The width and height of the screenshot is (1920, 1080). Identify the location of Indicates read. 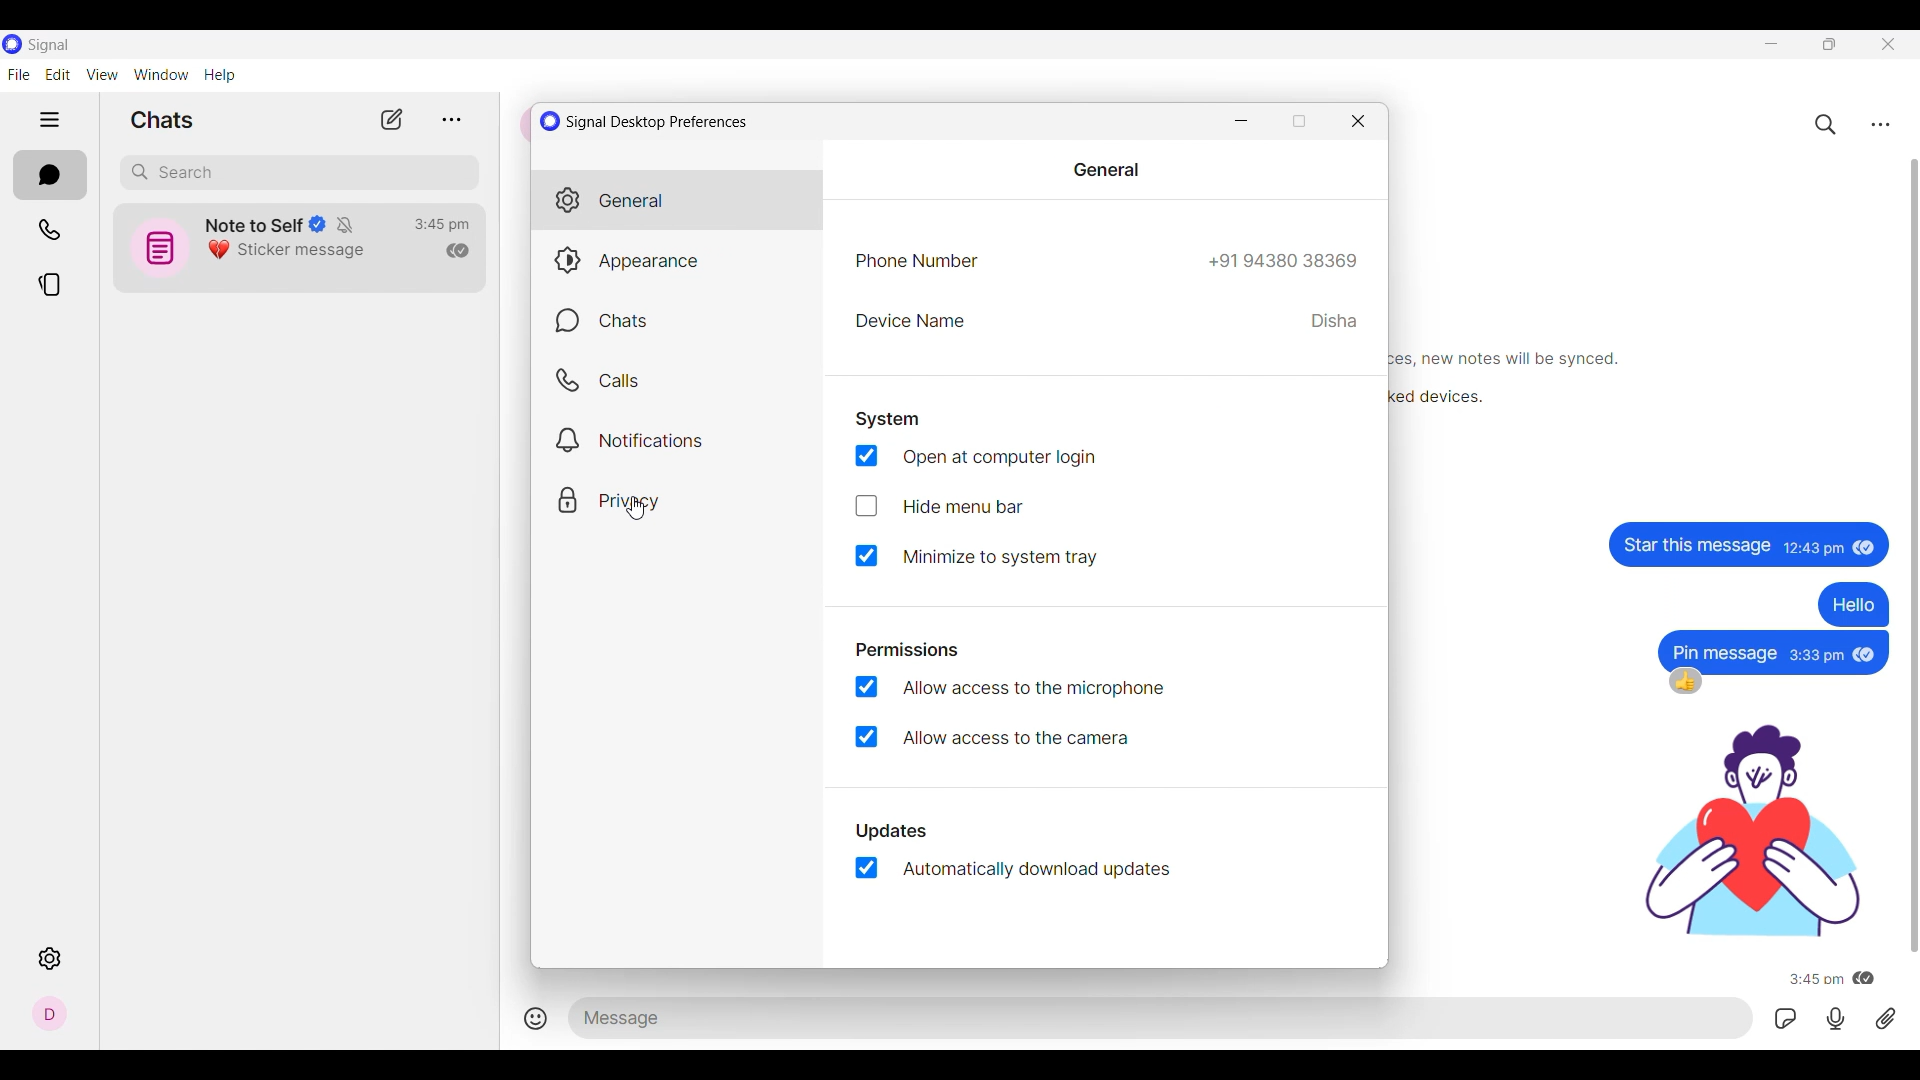
(457, 251).